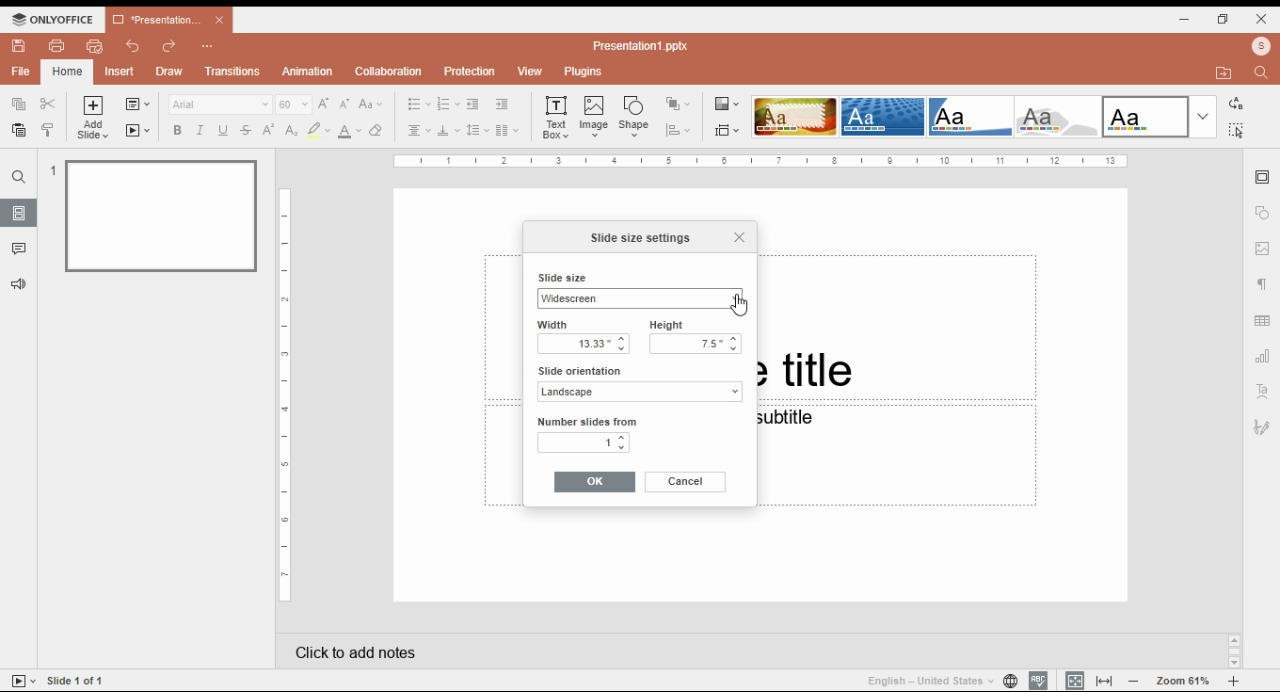  Describe the element at coordinates (1146, 116) in the screenshot. I see `slide them option` at that location.